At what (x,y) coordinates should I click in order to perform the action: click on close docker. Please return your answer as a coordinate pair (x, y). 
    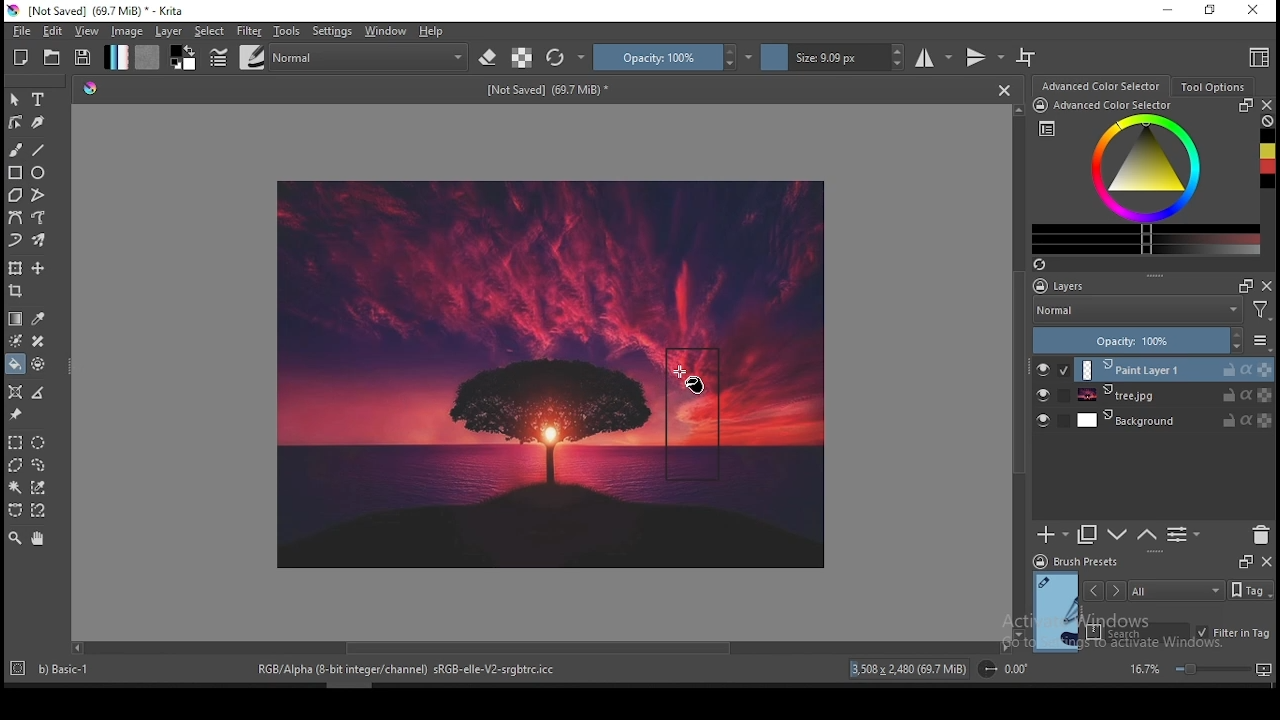
    Looking at the image, I should click on (1266, 562).